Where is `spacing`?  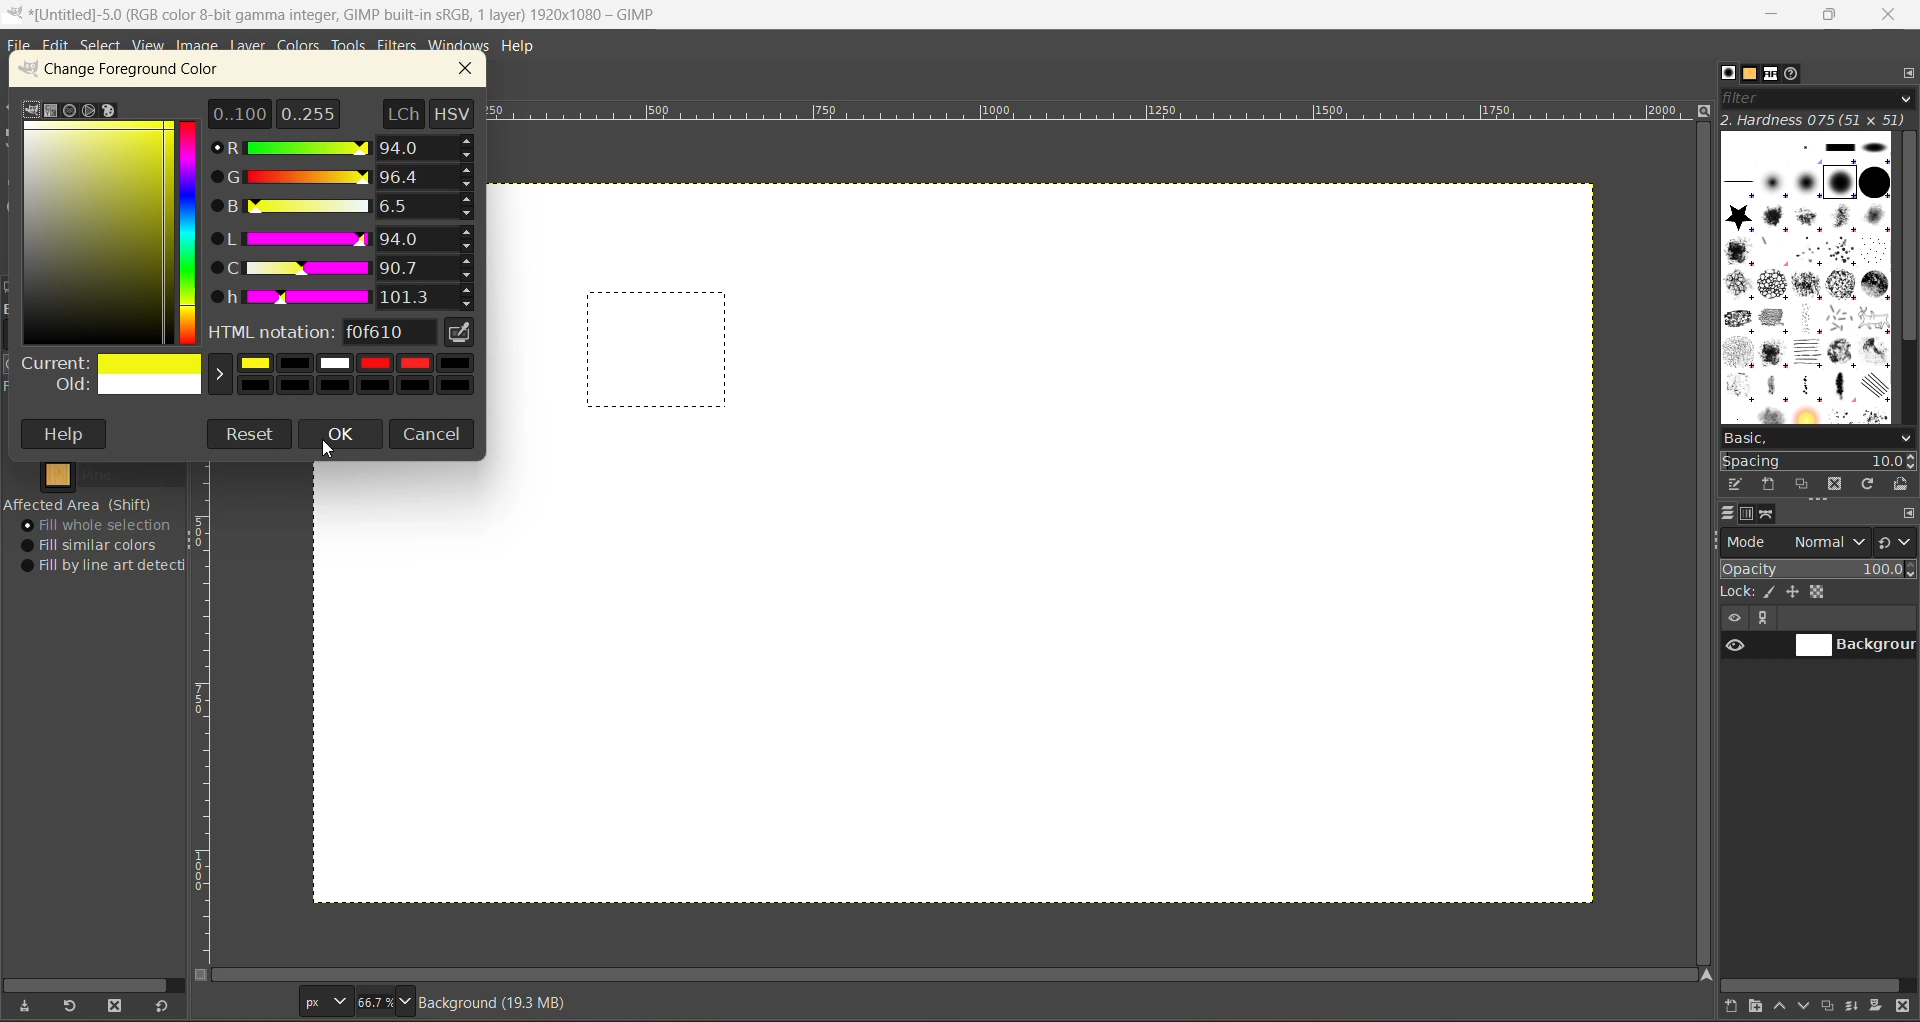 spacing is located at coordinates (1818, 458).